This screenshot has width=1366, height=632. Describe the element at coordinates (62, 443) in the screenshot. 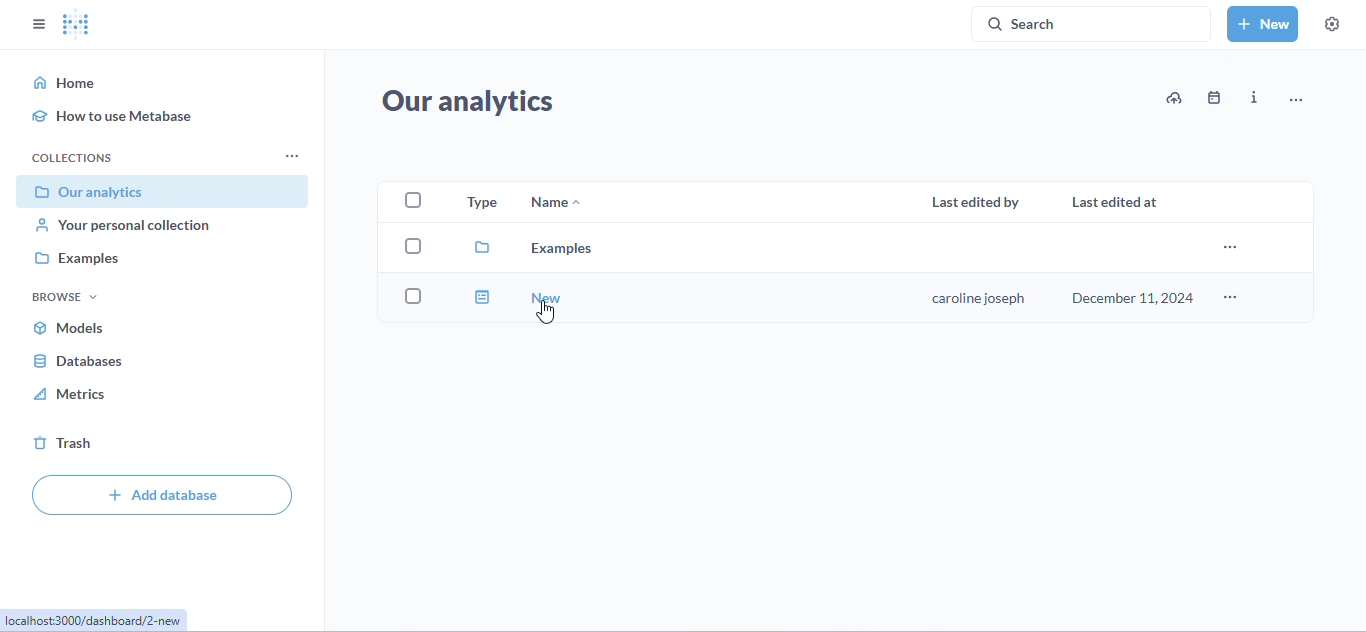

I see `trash` at that location.